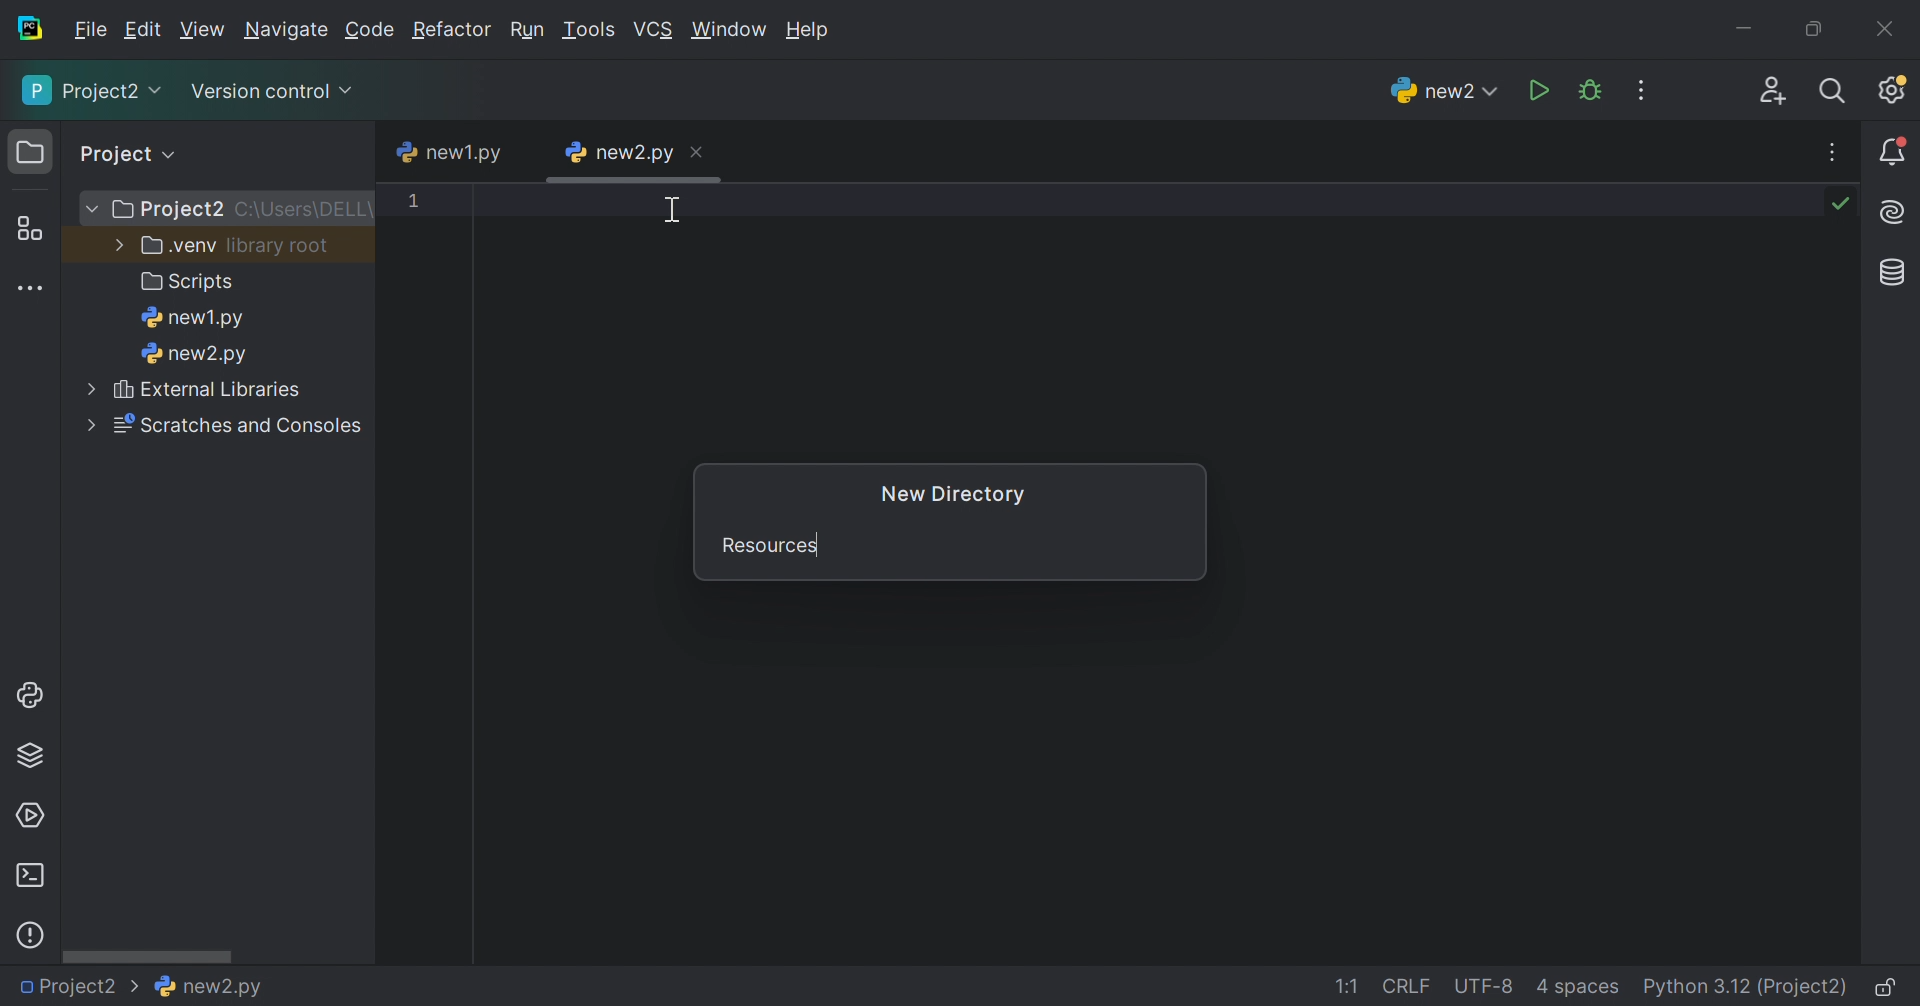  Describe the element at coordinates (89, 206) in the screenshot. I see `More` at that location.